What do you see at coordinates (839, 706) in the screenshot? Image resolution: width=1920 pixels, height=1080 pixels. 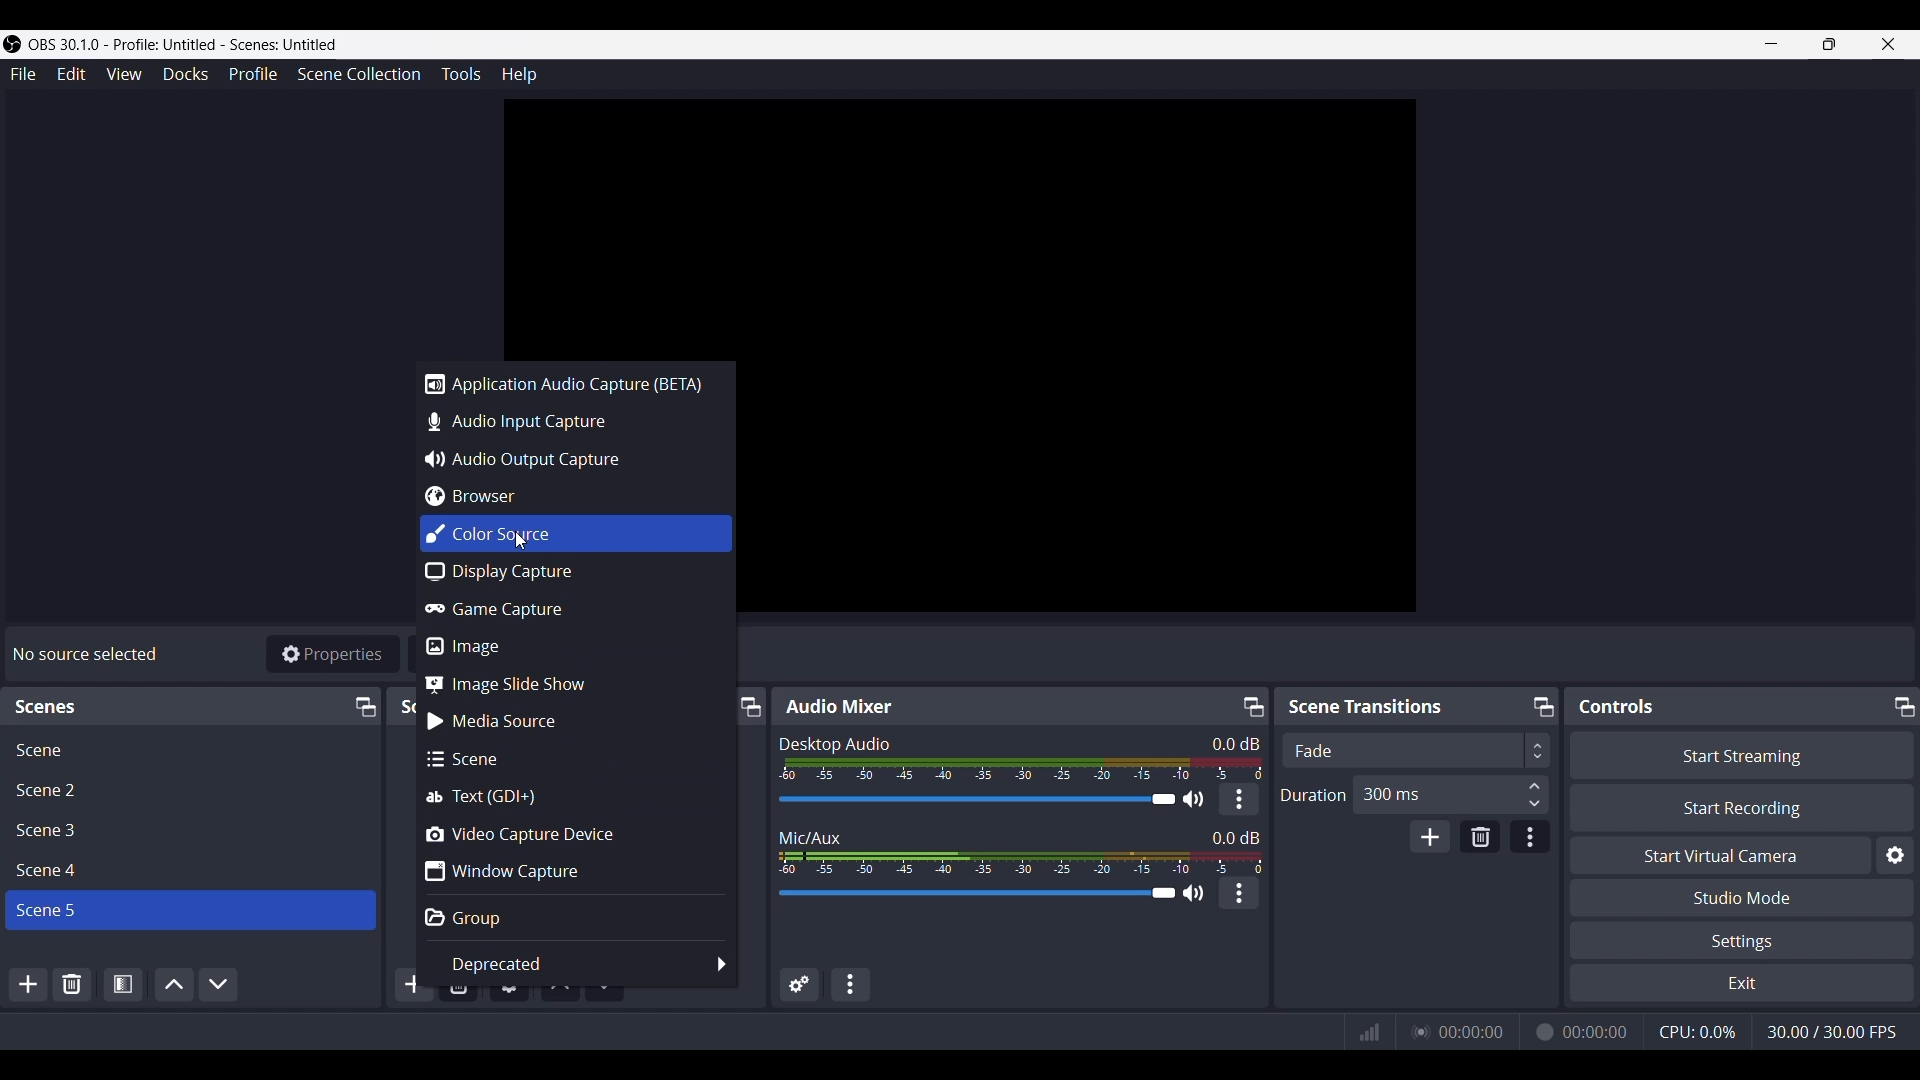 I see `Text` at bounding box center [839, 706].